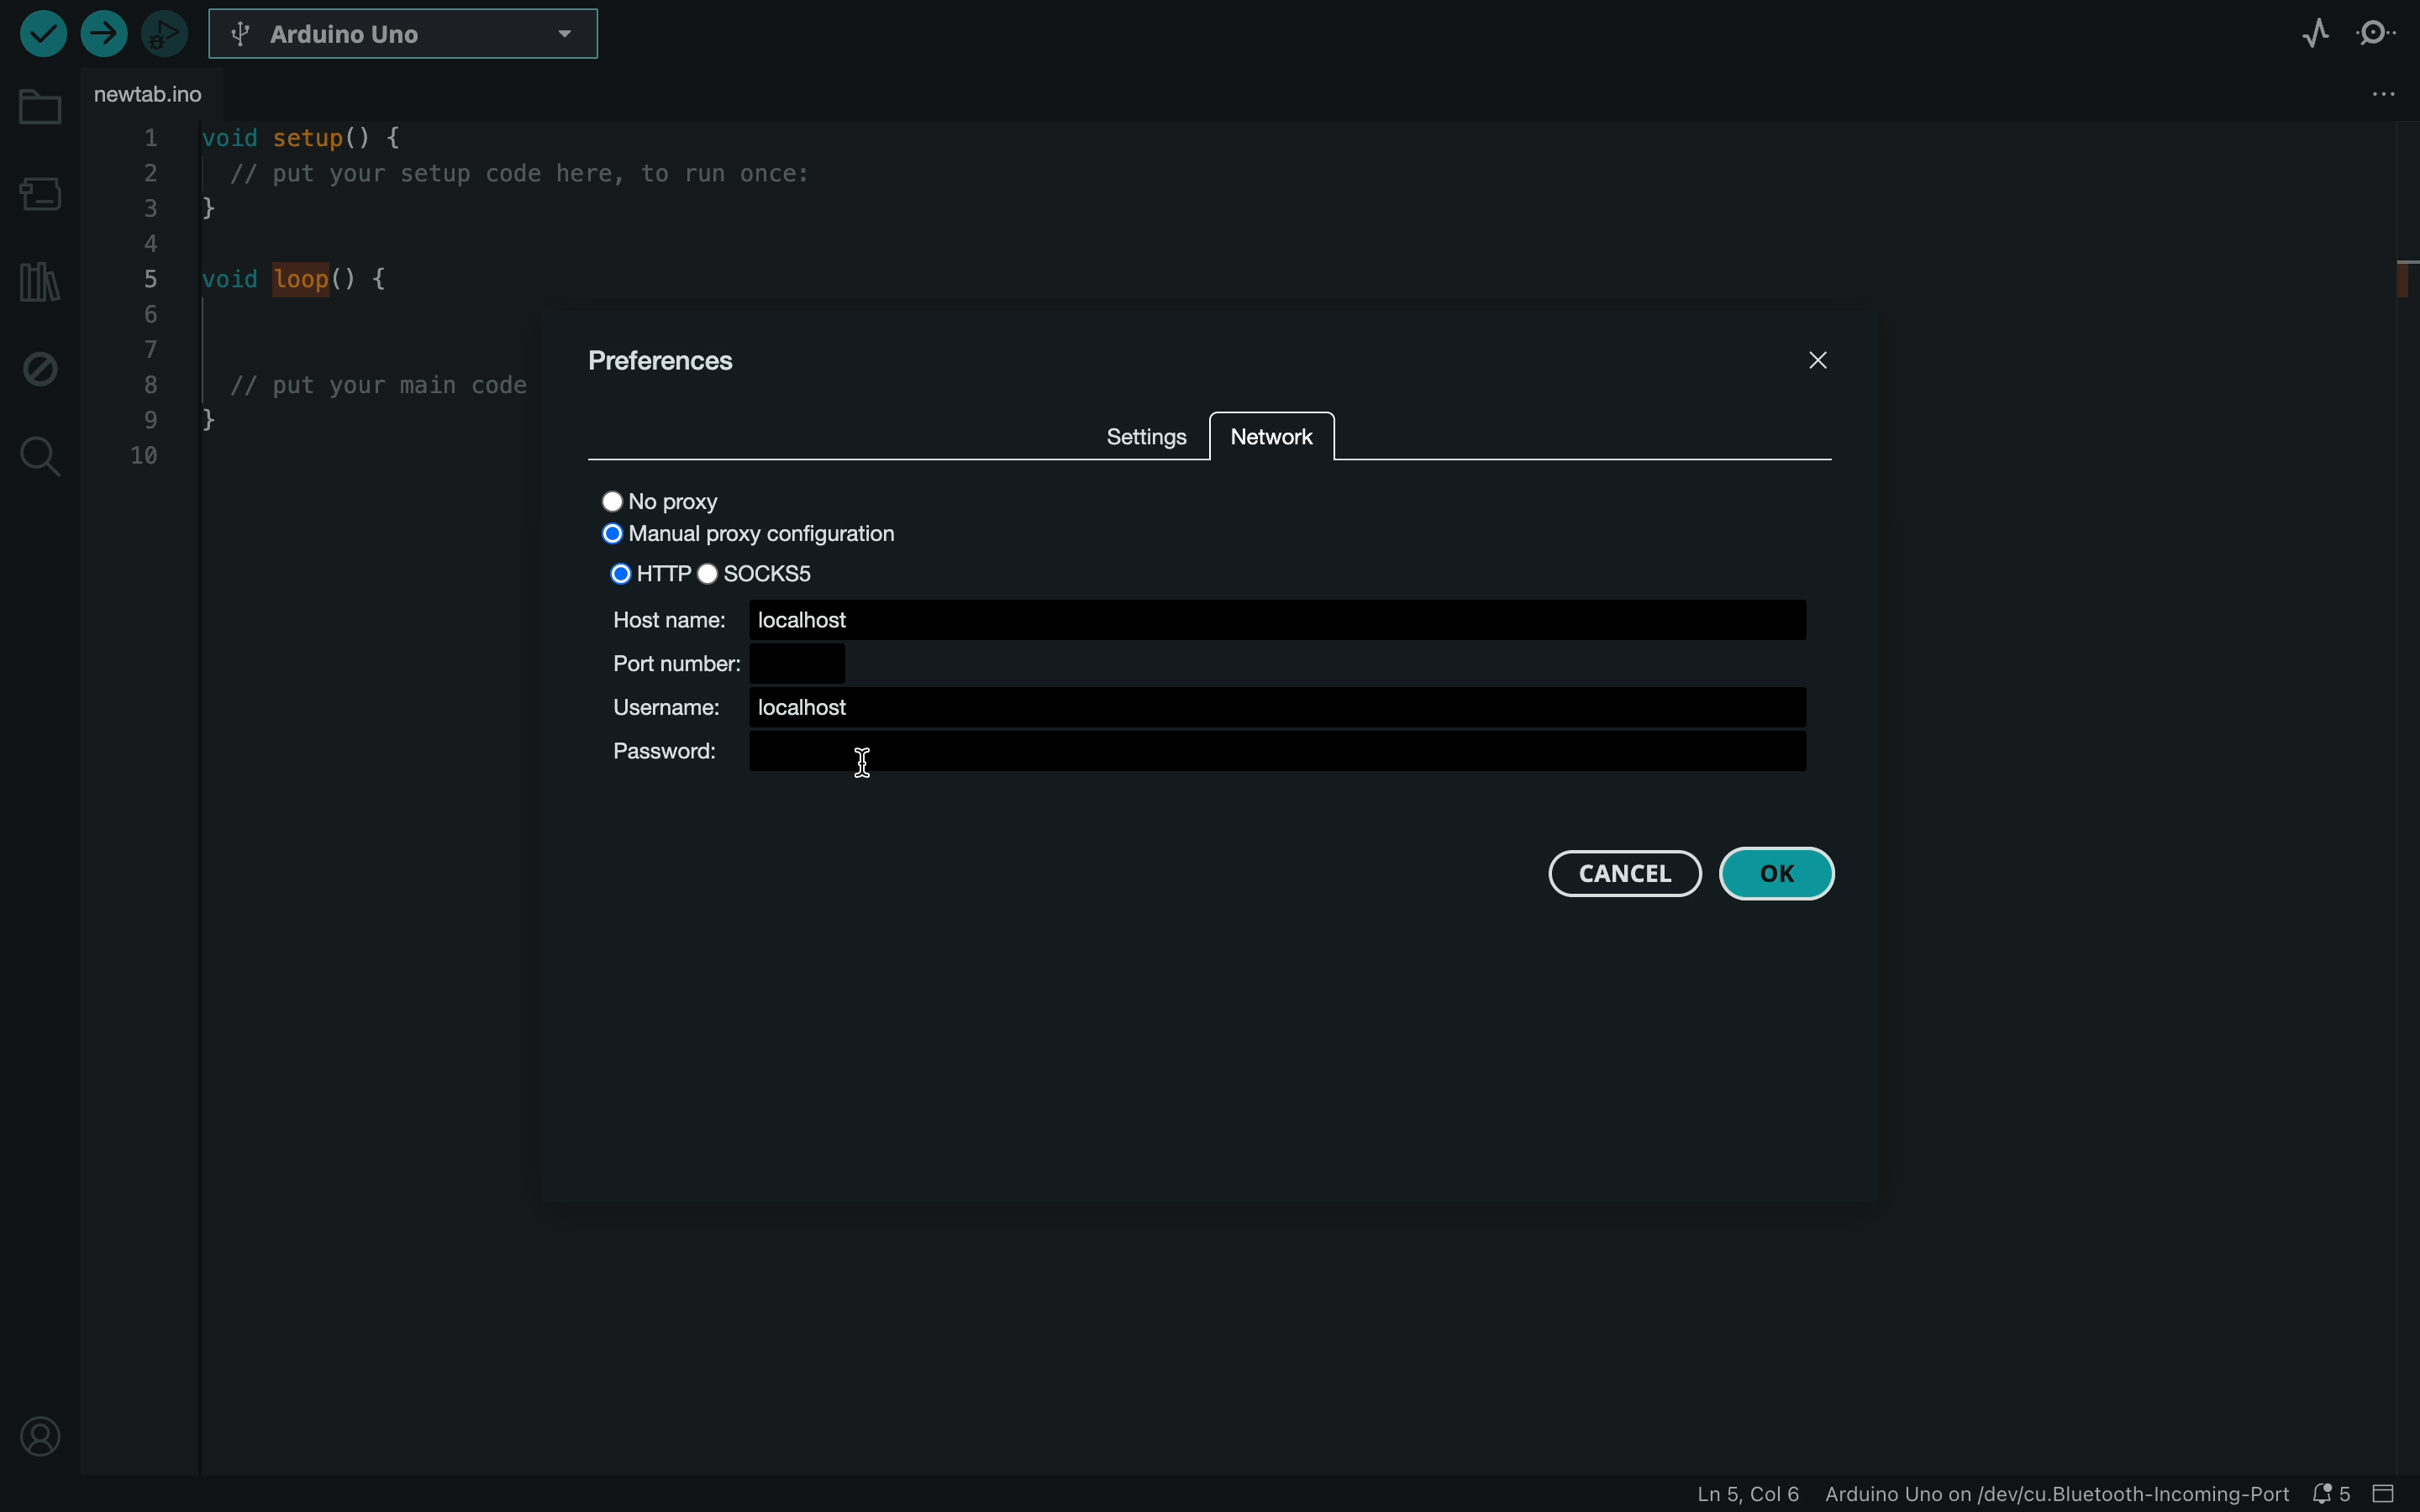  What do you see at coordinates (1792, 876) in the screenshot?
I see `ok` at bounding box center [1792, 876].